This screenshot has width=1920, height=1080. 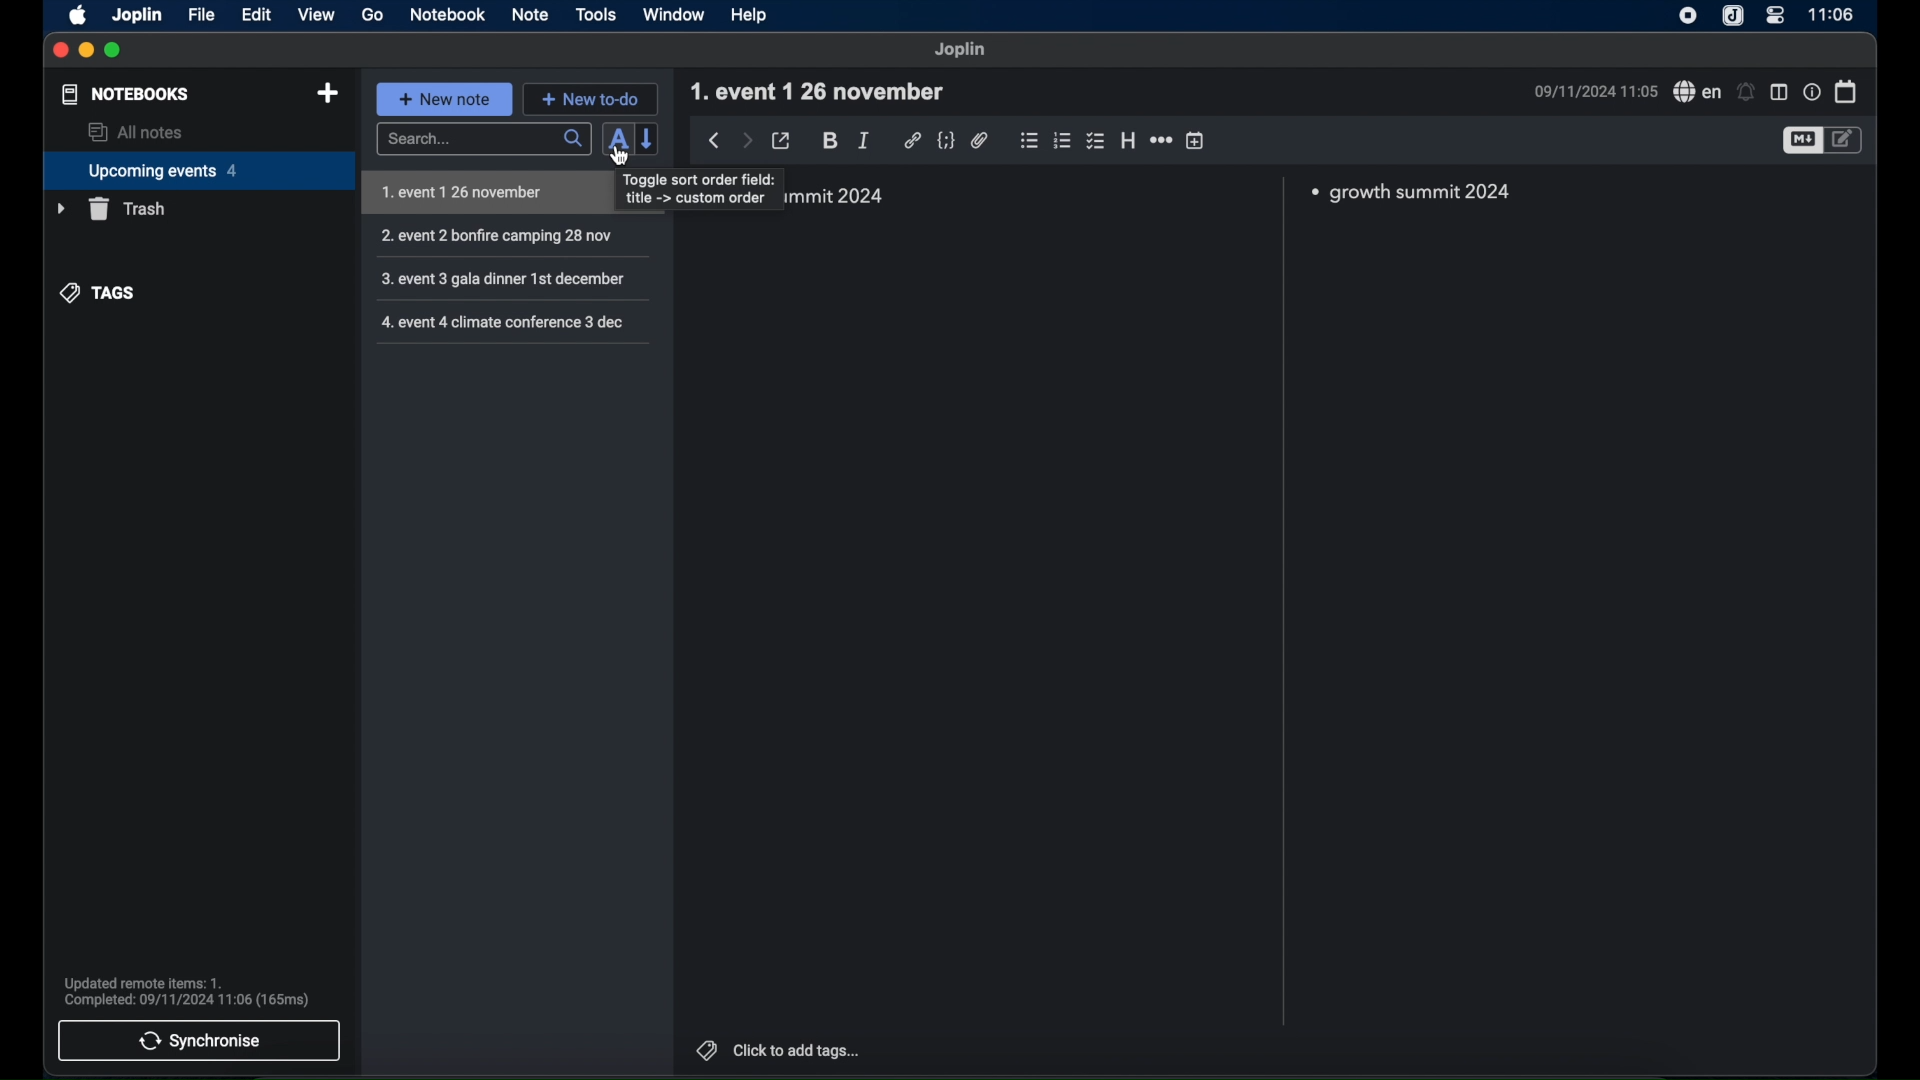 I want to click on numbered list, so click(x=1063, y=141).